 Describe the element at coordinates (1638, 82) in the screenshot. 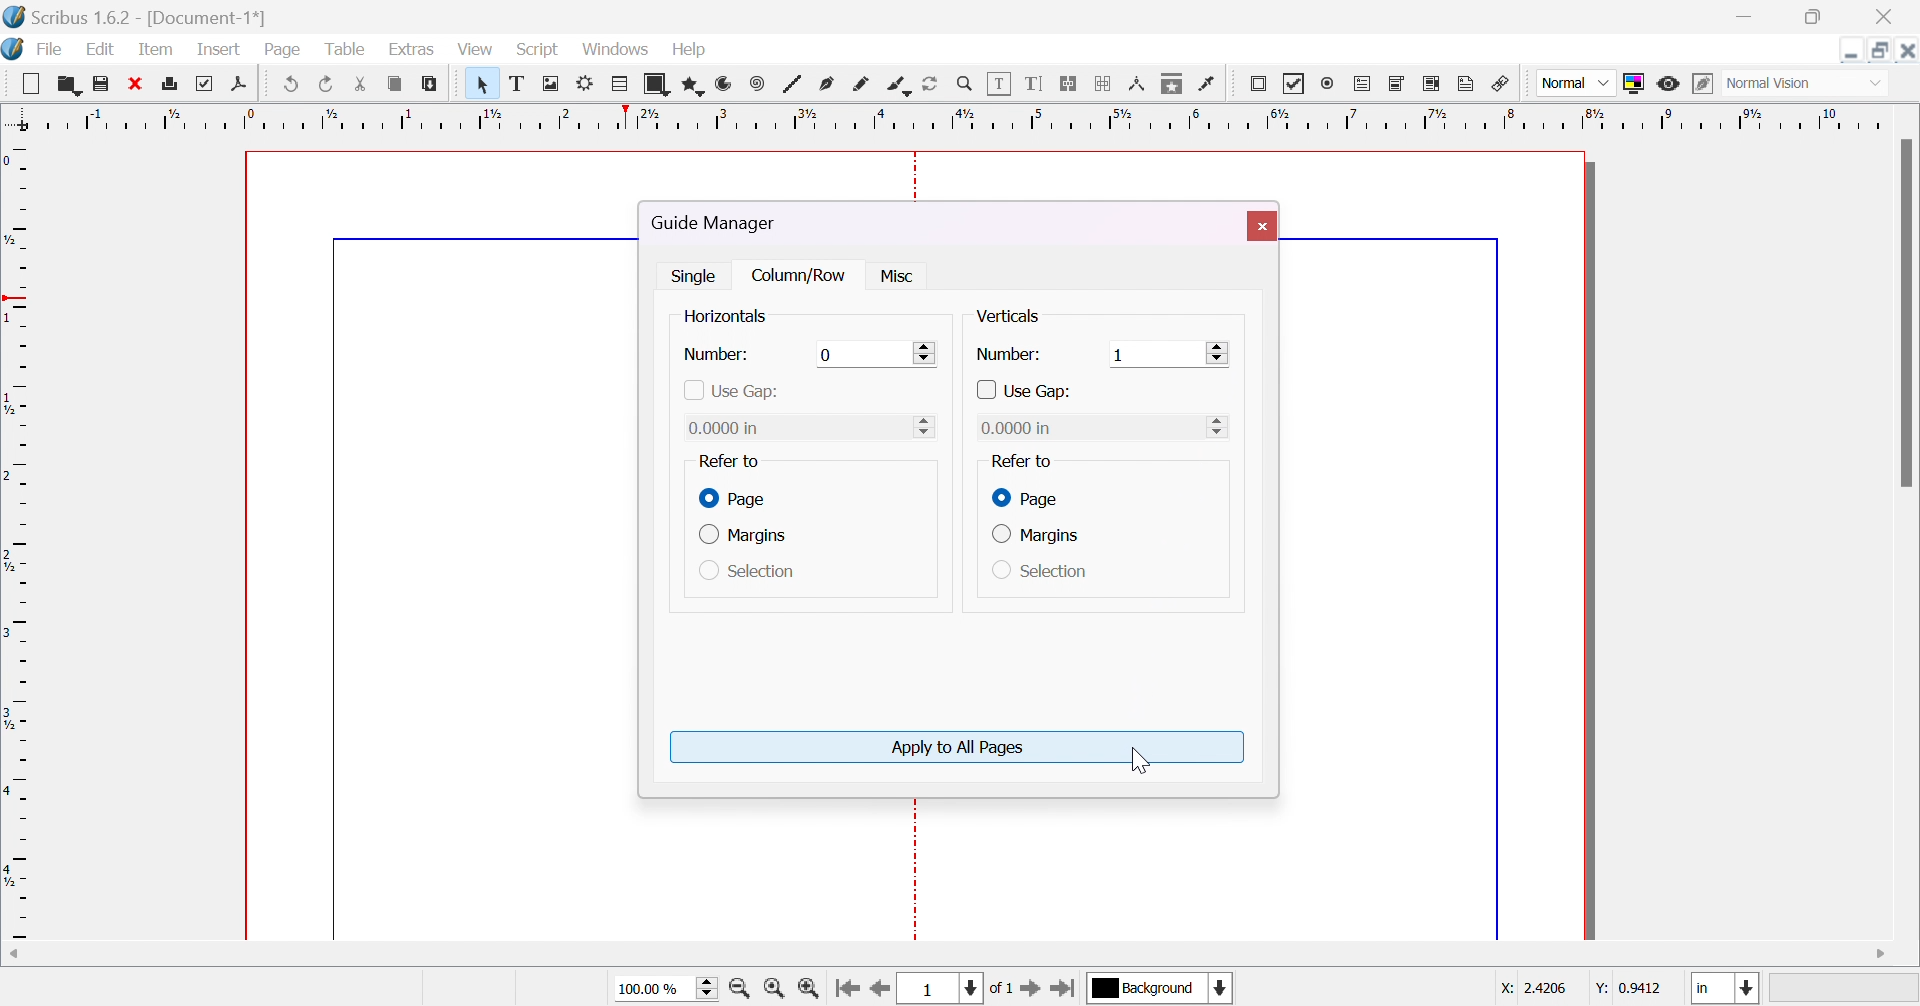

I see `toggle color management system` at that location.